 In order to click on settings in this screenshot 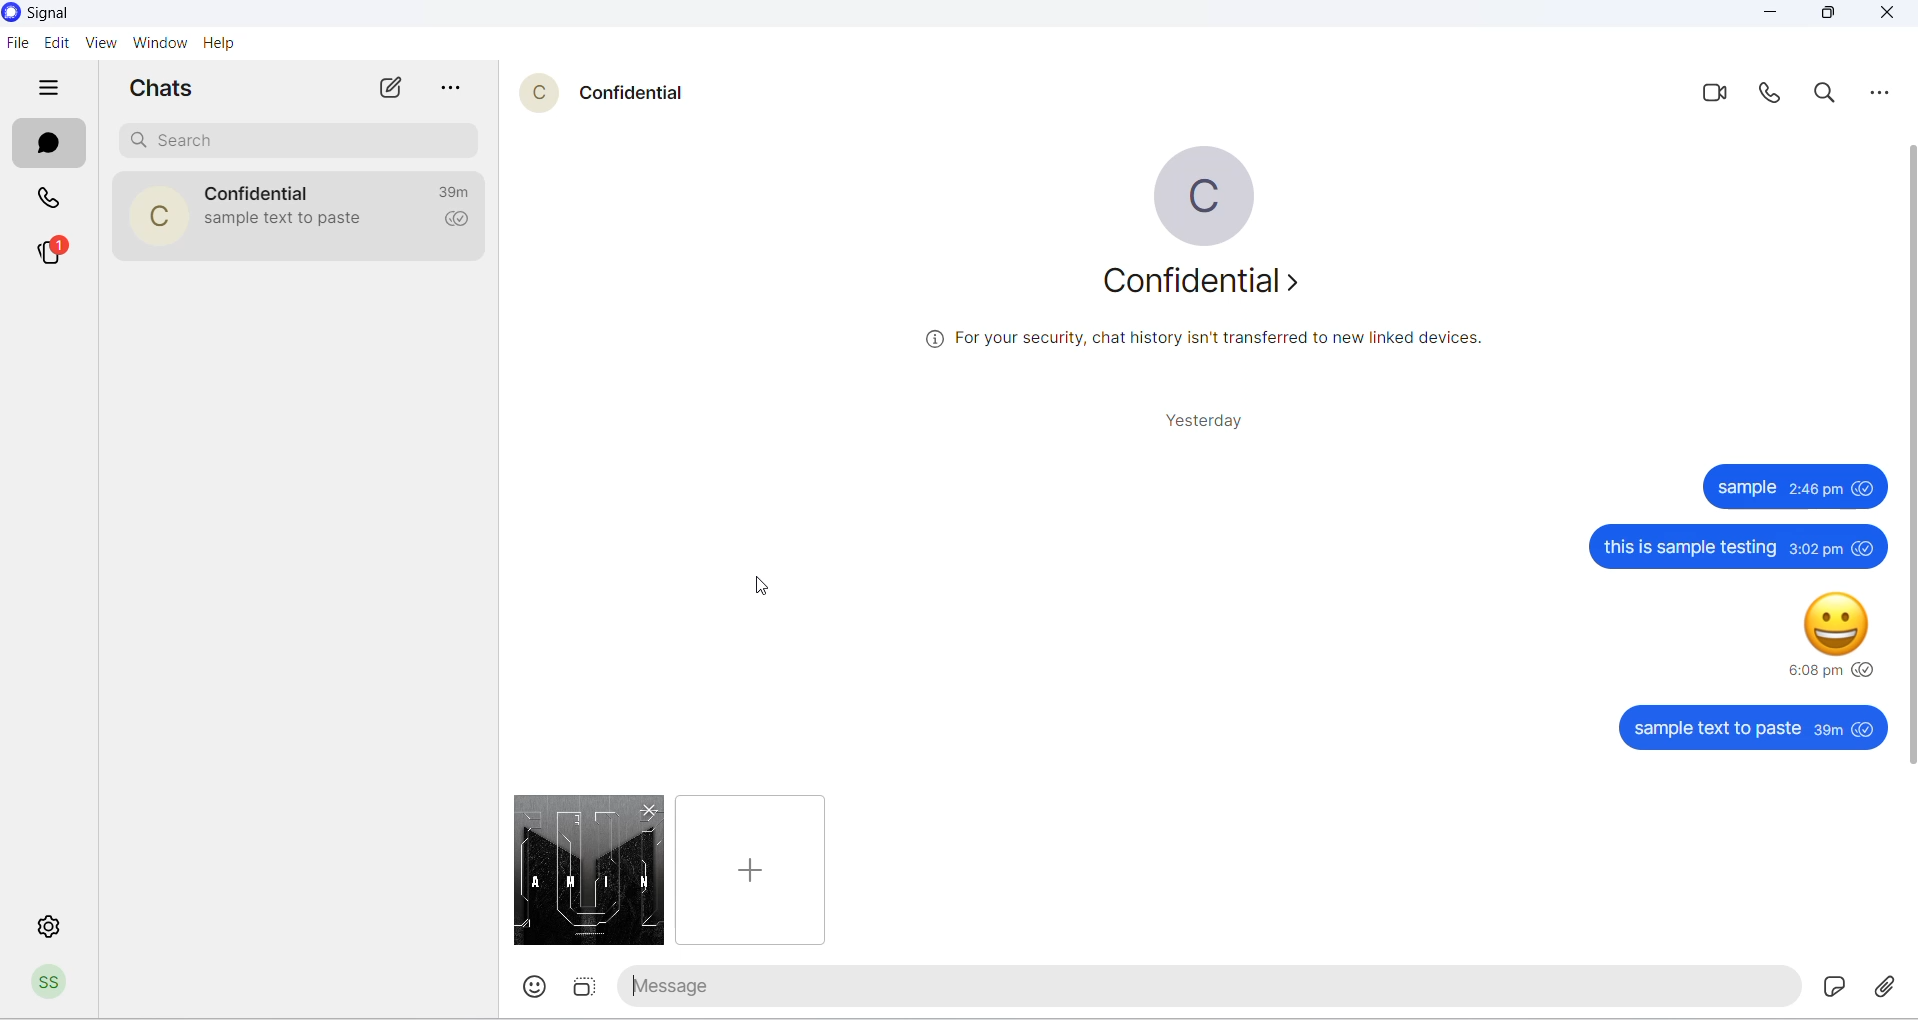, I will do `click(45, 924)`.